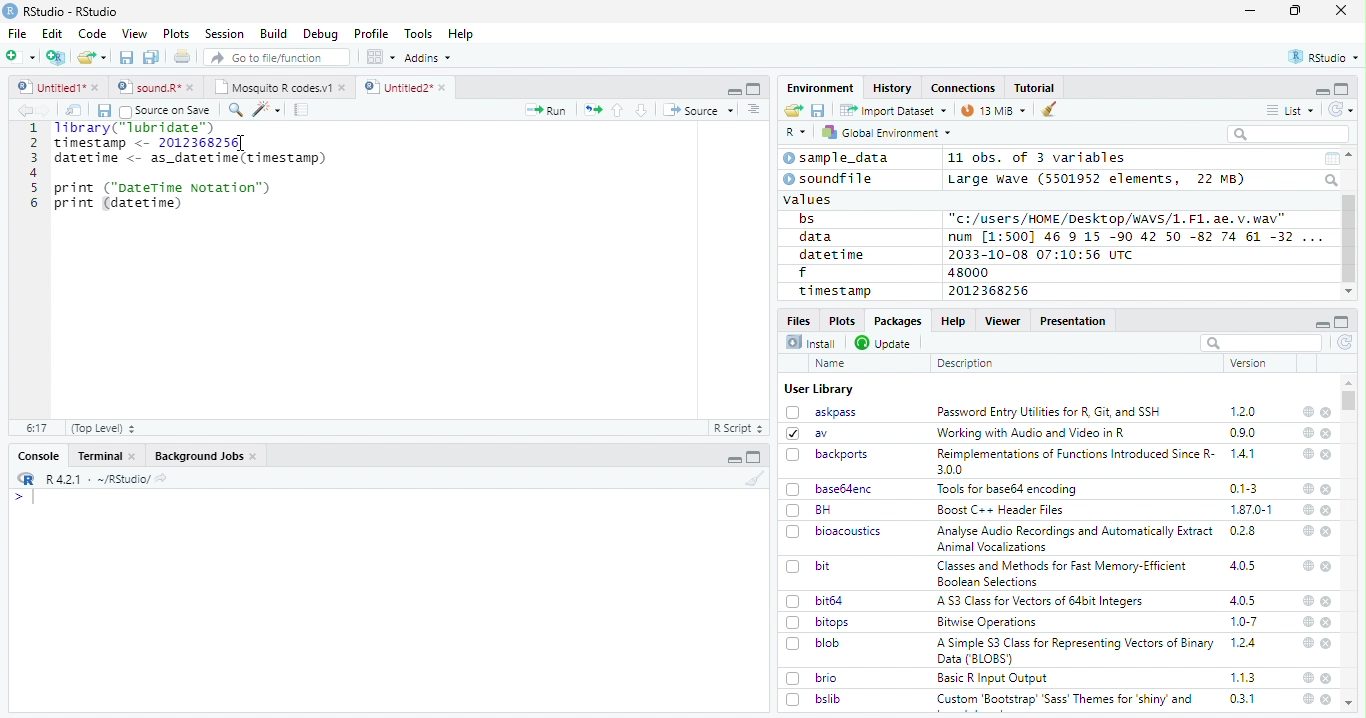 Image resolution: width=1366 pixels, height=718 pixels. What do you see at coordinates (1244, 453) in the screenshot?
I see `1.4.1` at bounding box center [1244, 453].